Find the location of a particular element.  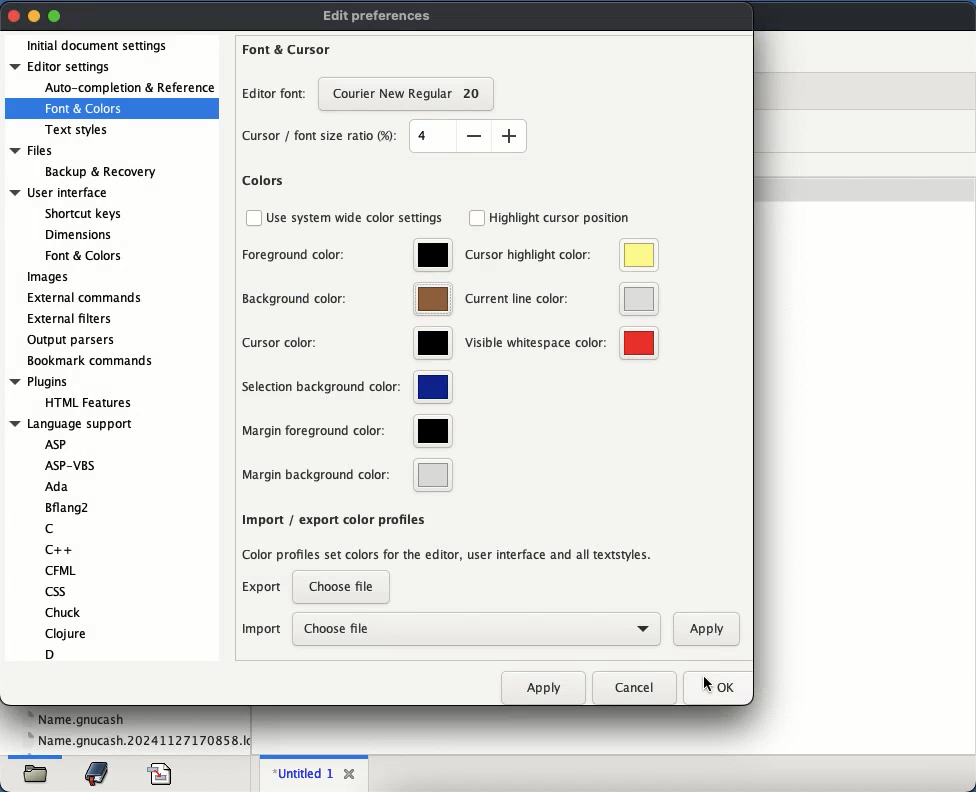

visible whitespace color is located at coordinates (563, 344).